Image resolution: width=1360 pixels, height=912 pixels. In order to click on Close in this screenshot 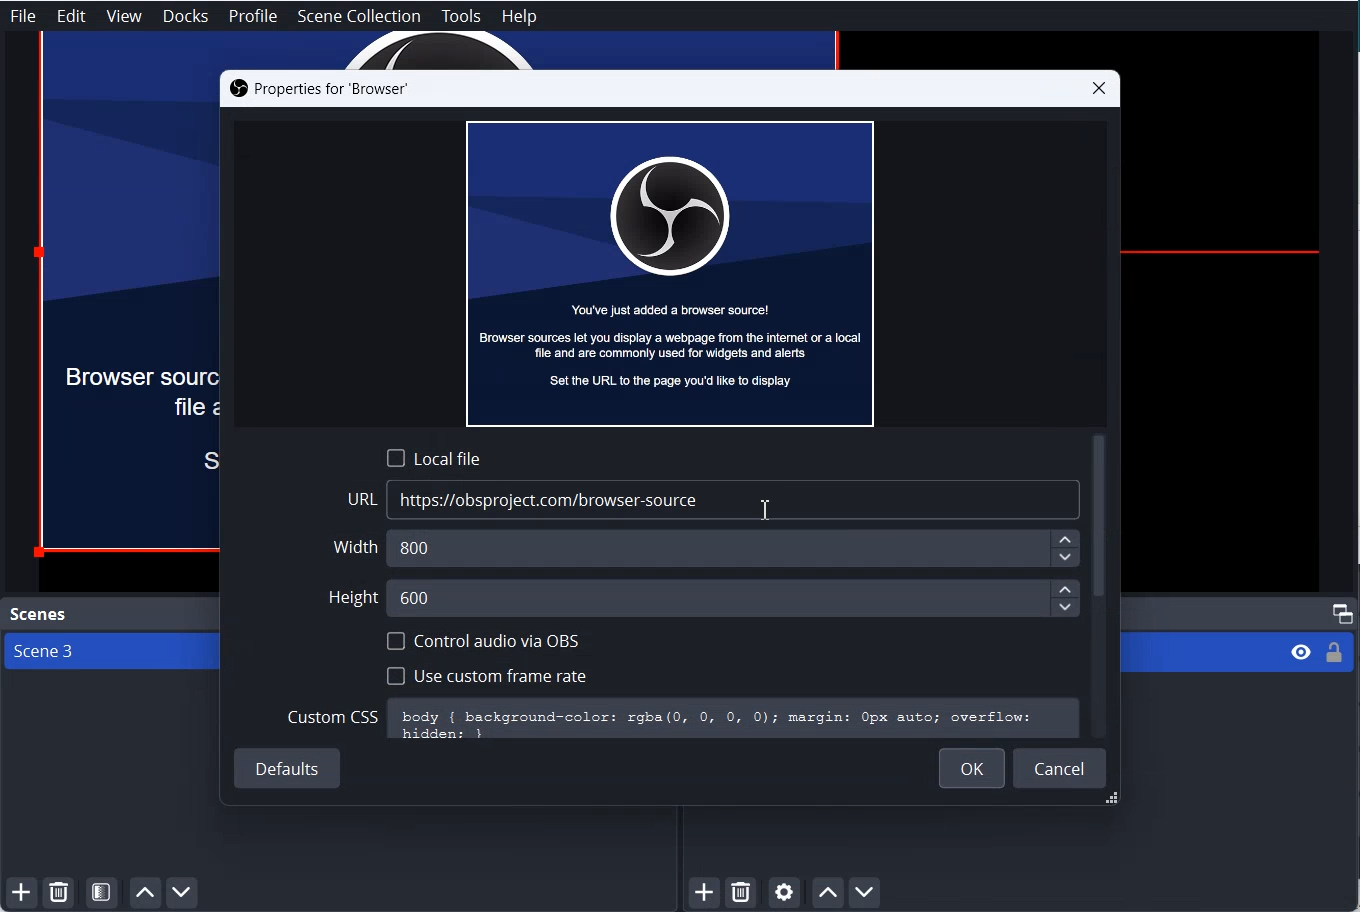, I will do `click(1099, 88)`.